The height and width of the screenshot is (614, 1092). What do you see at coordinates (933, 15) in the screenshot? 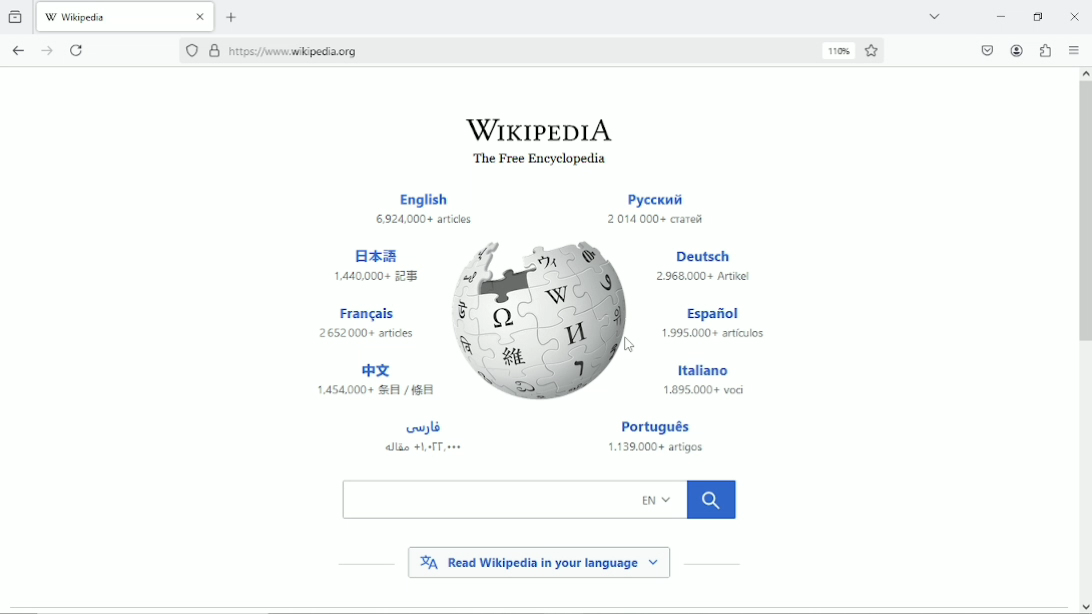
I see `list all tabs` at bounding box center [933, 15].